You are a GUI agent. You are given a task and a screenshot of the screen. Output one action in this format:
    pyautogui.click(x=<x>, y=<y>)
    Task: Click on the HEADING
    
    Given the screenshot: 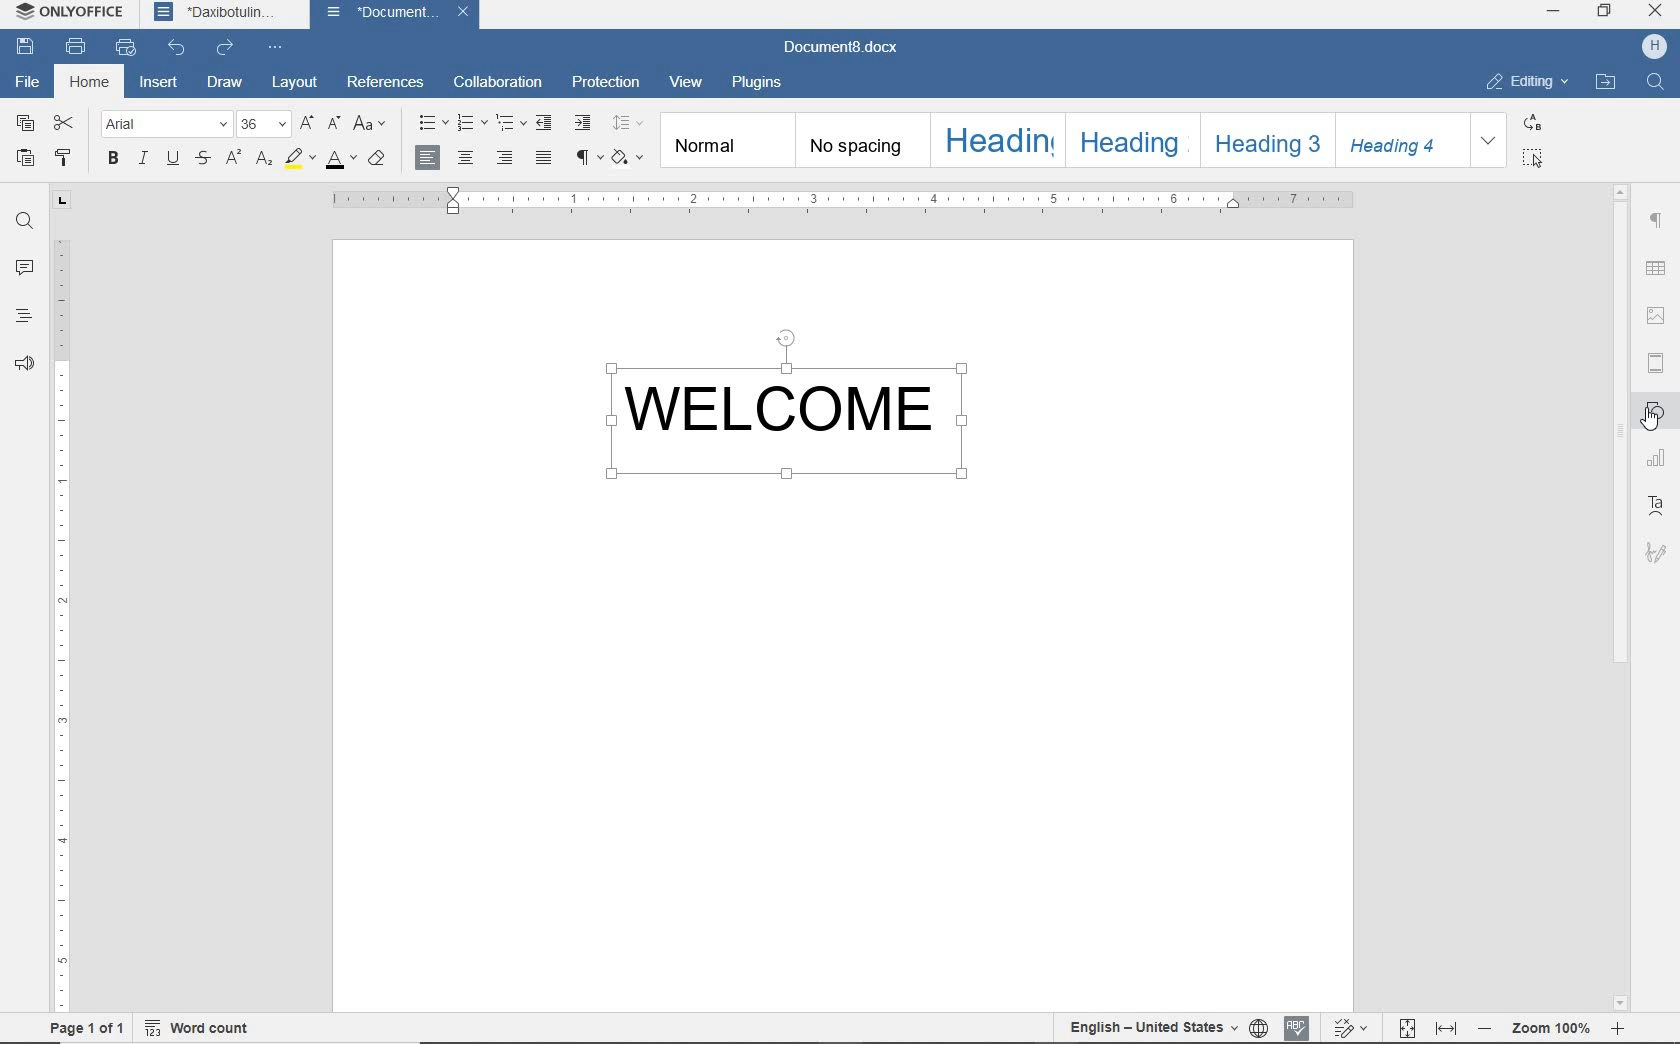 What is the action you would take?
    pyautogui.click(x=1002, y=138)
    